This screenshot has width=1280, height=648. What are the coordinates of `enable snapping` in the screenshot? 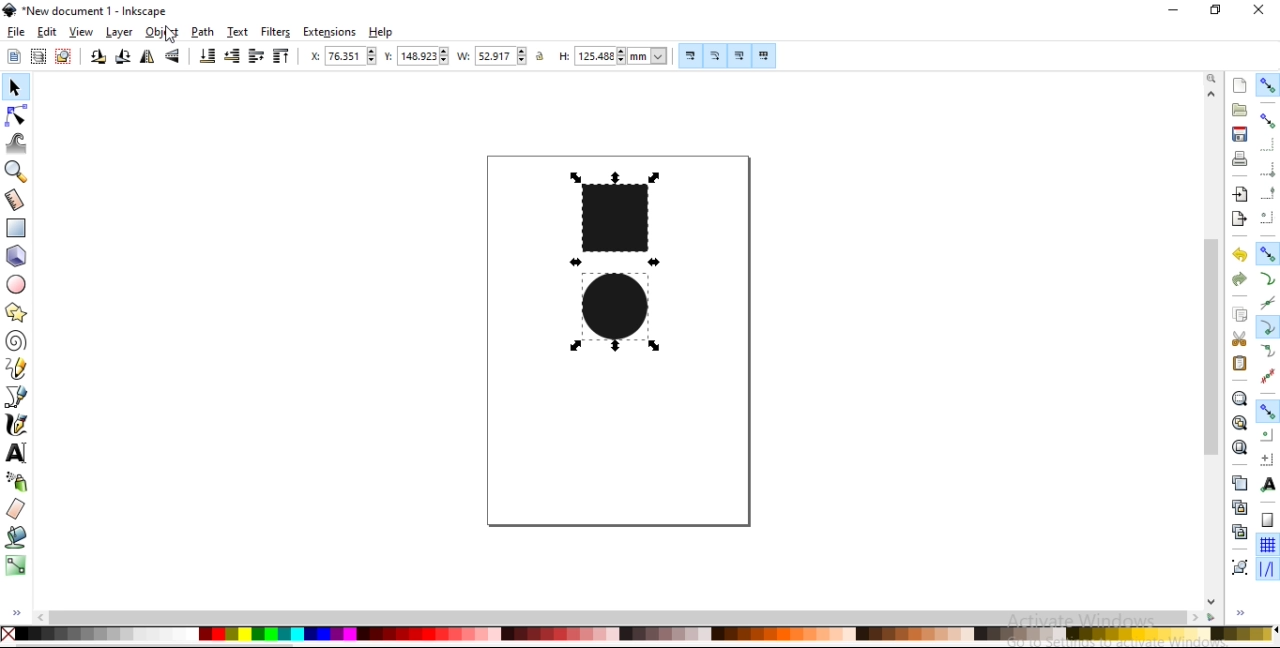 It's located at (1269, 85).